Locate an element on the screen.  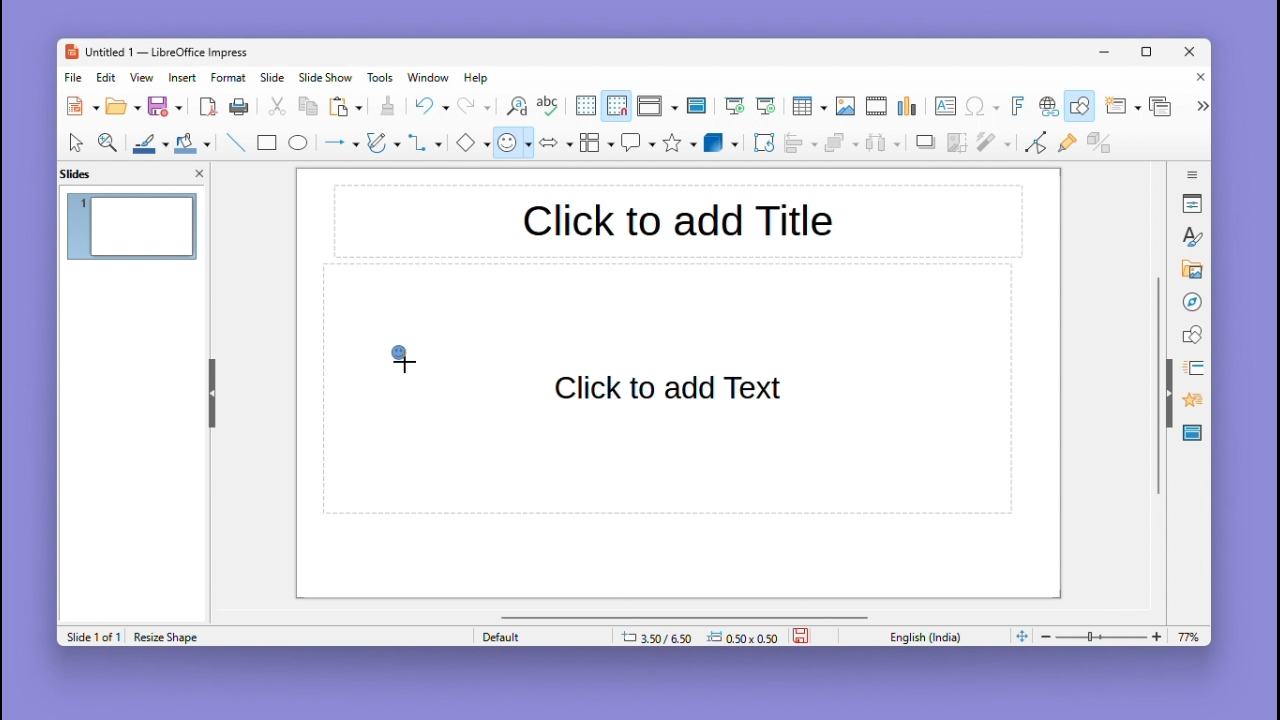
Font work is located at coordinates (1016, 106).